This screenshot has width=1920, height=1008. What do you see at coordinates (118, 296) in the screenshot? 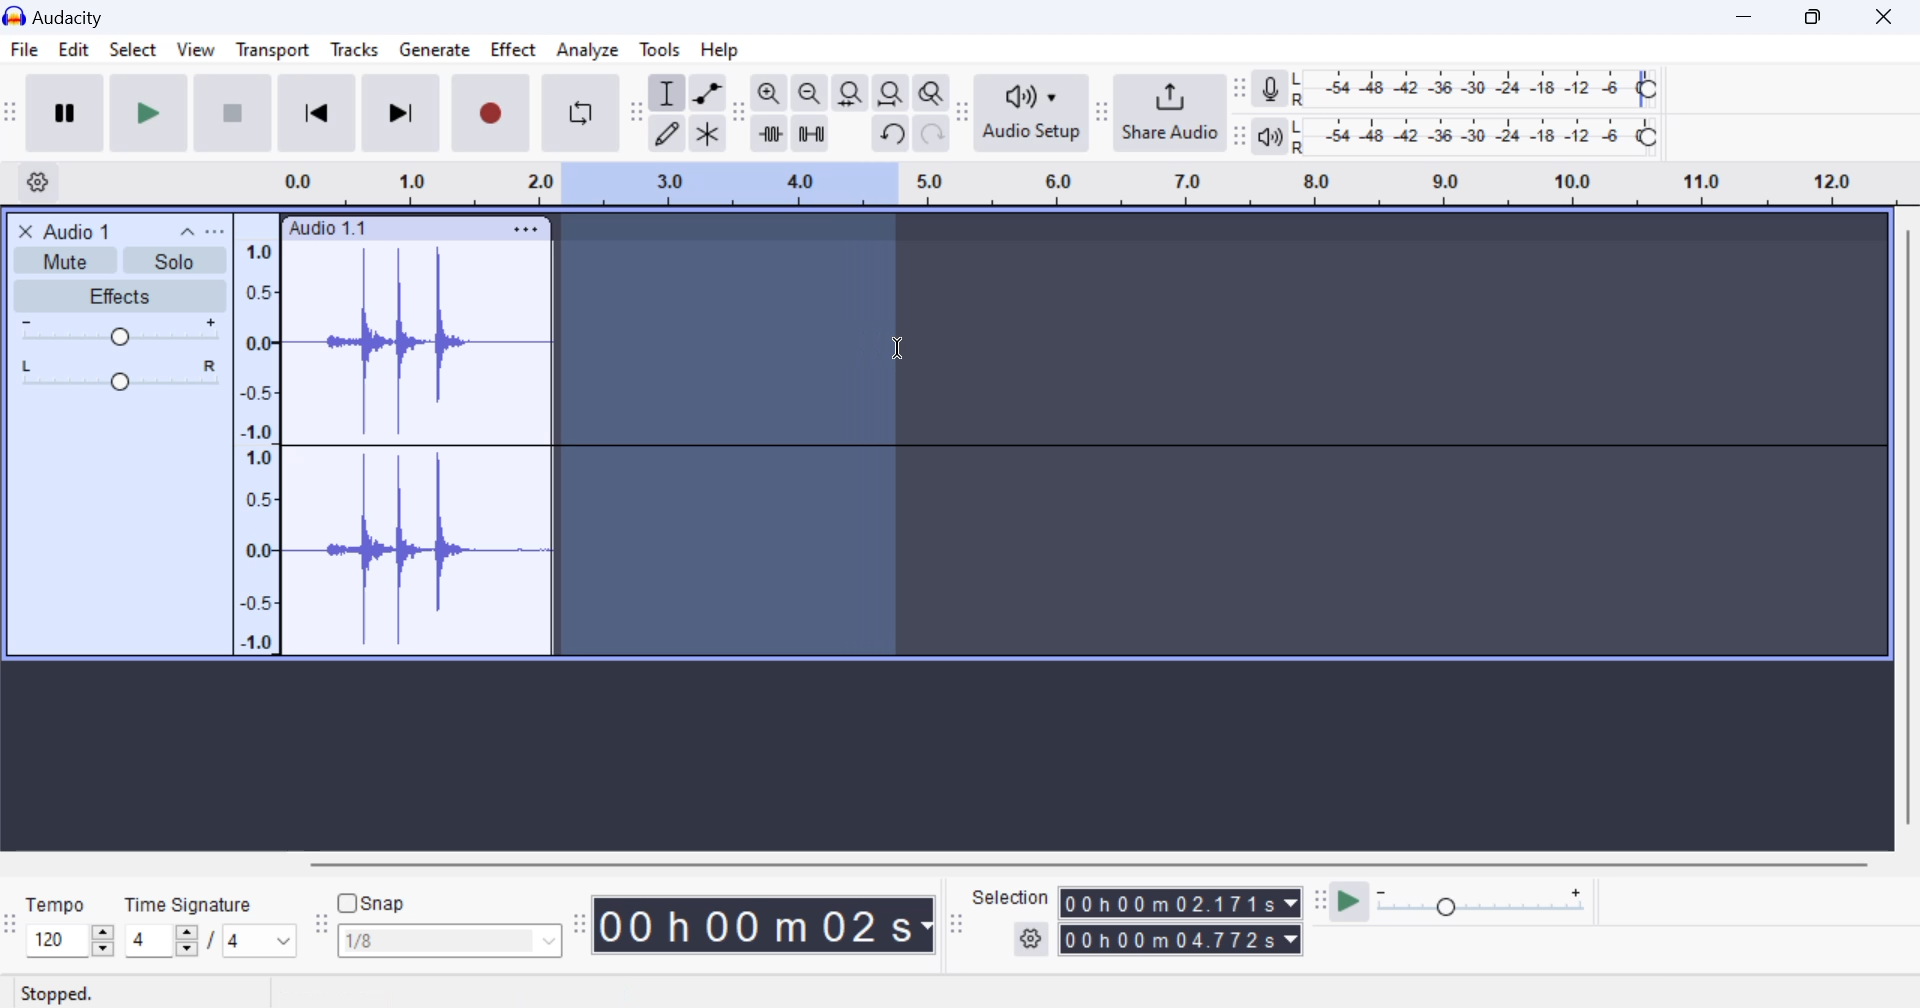
I see `Effects` at bounding box center [118, 296].